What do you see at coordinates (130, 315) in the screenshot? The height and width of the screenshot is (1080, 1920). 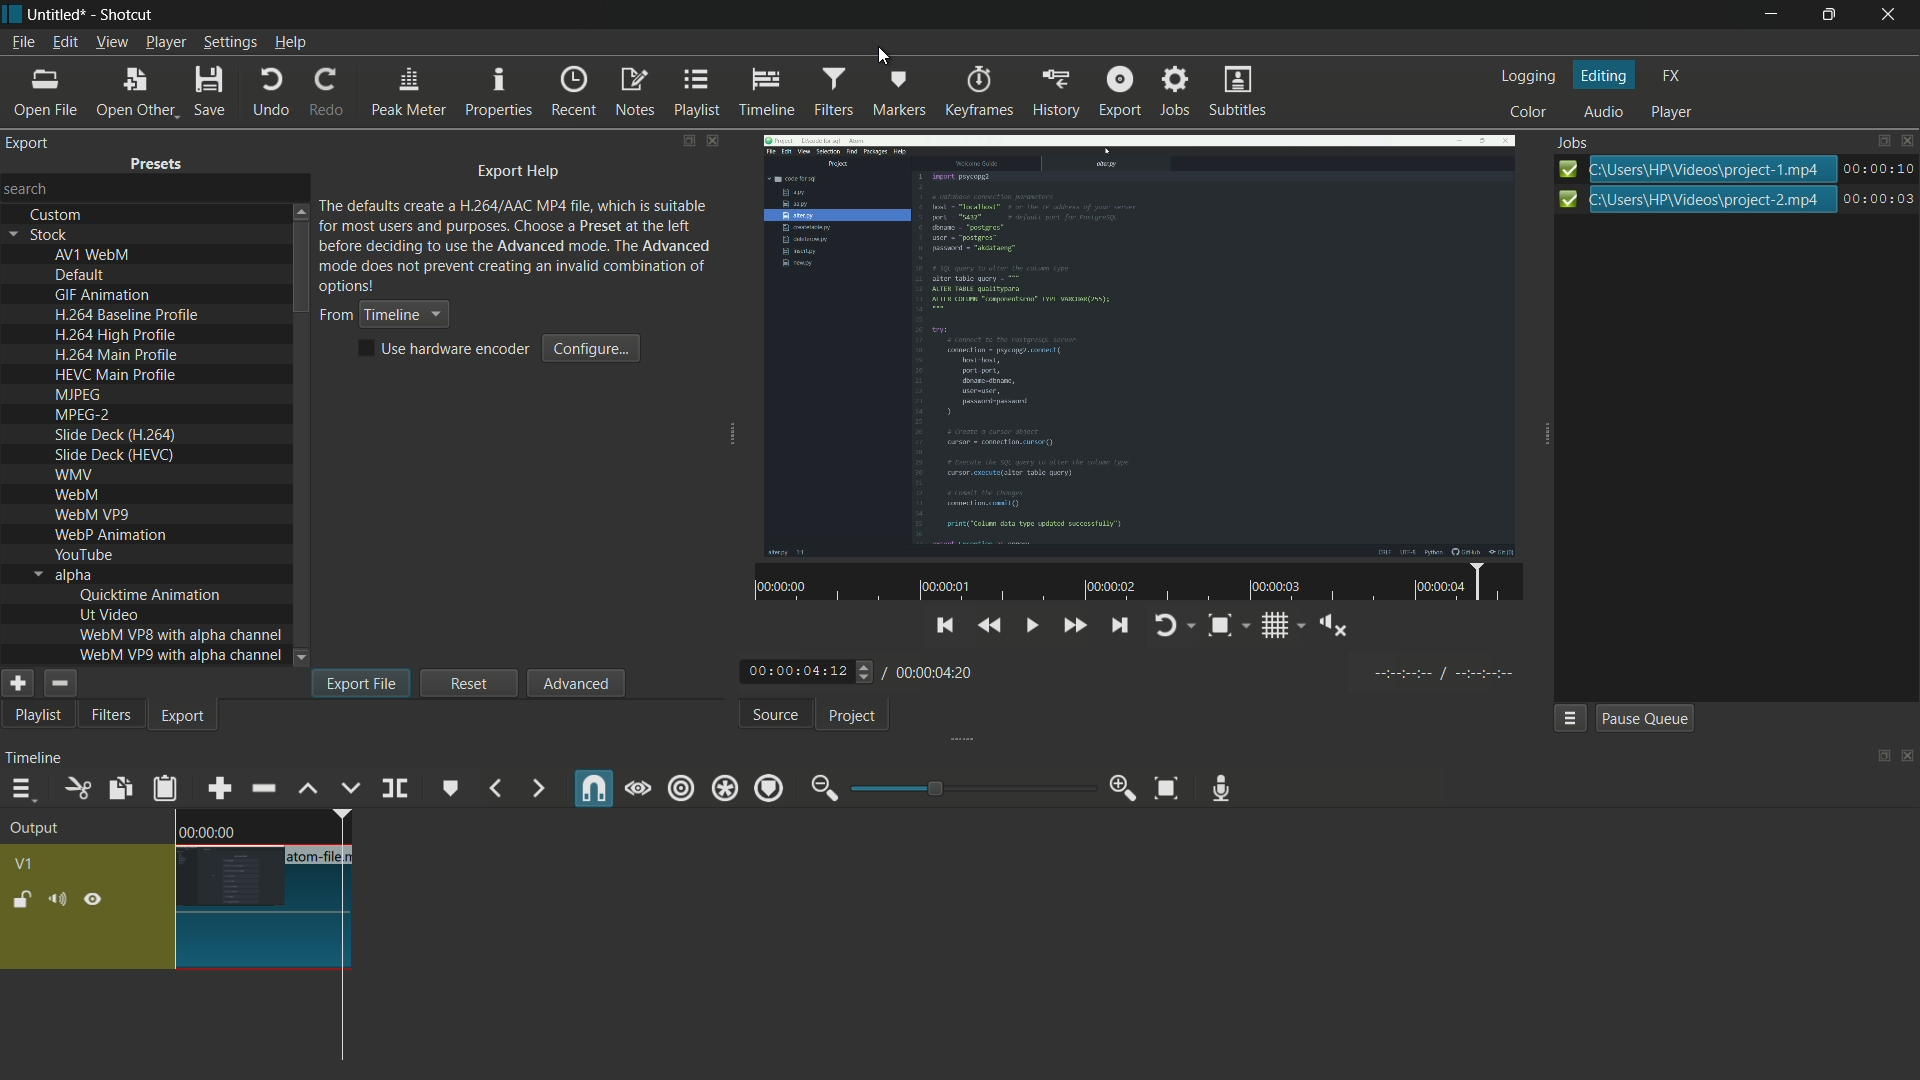 I see `h.264 baseline profile` at bounding box center [130, 315].